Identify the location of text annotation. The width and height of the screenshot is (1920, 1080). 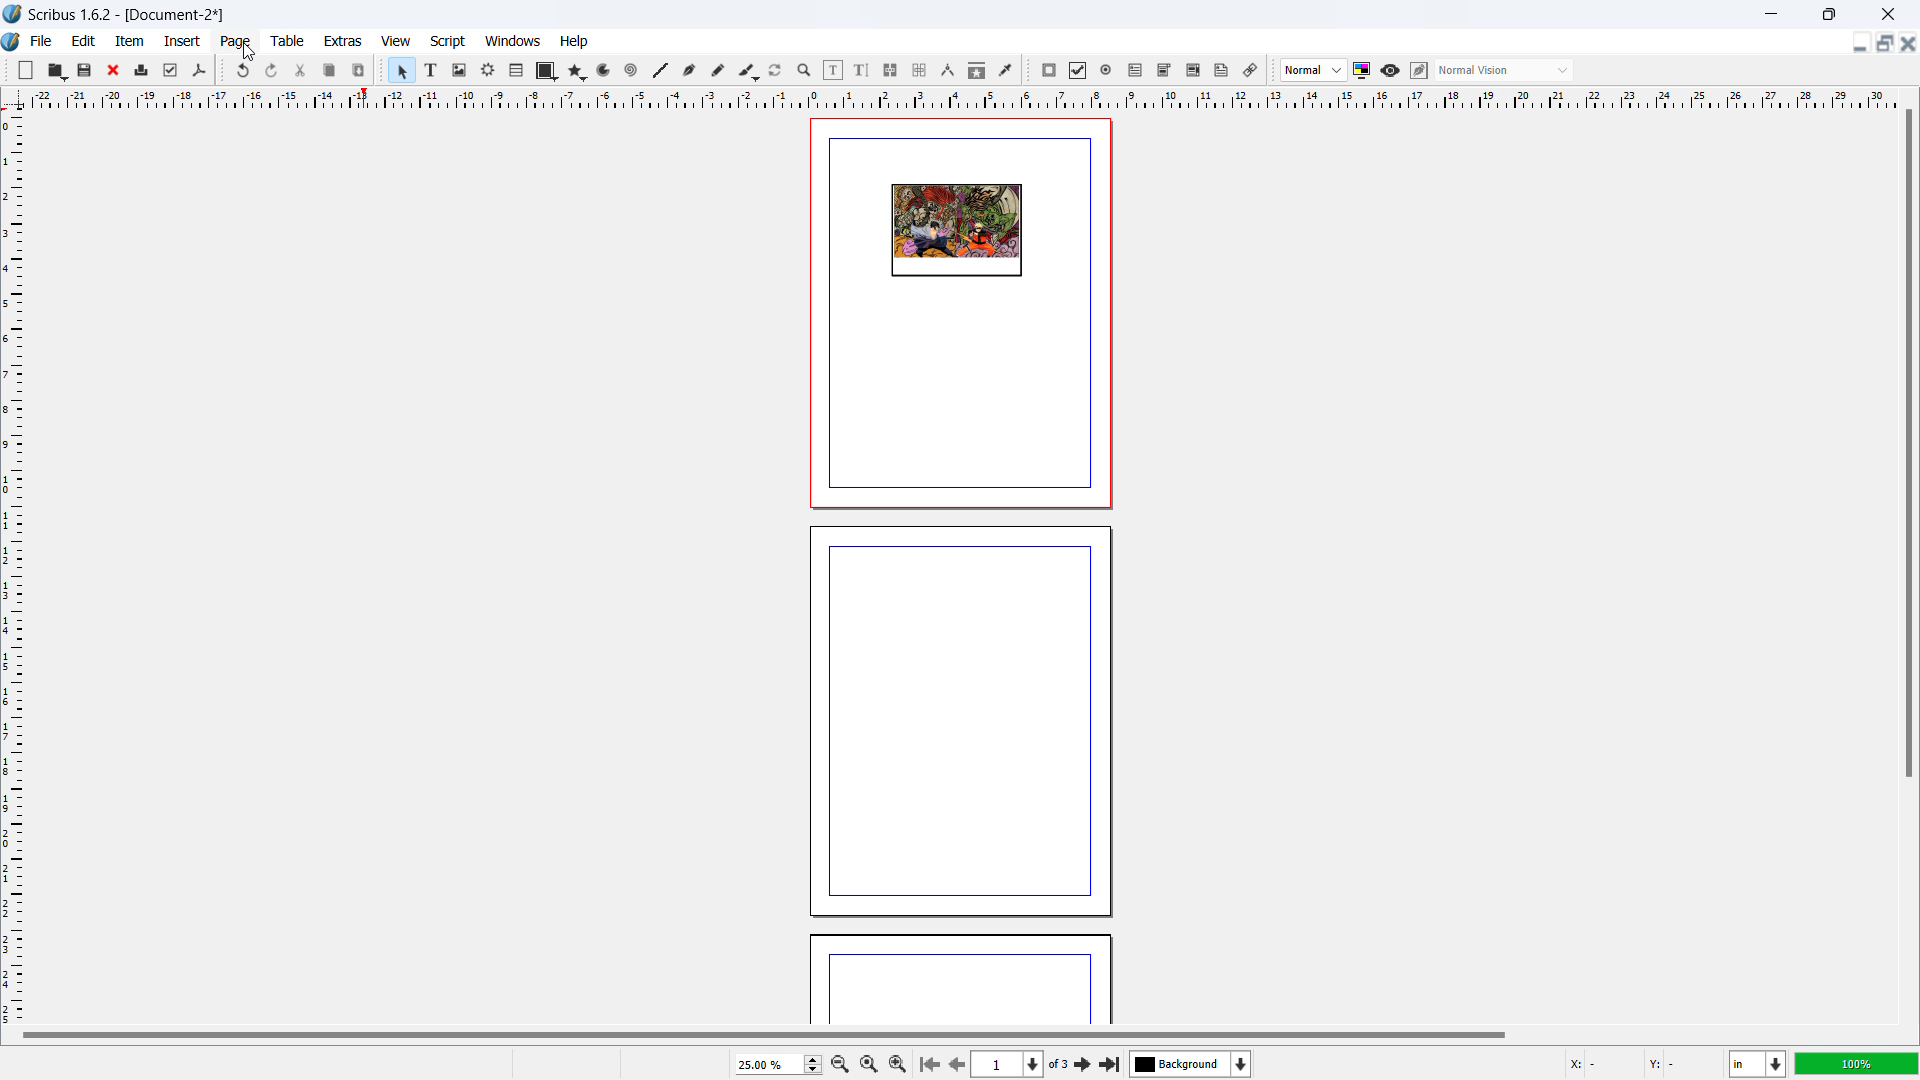
(1222, 71).